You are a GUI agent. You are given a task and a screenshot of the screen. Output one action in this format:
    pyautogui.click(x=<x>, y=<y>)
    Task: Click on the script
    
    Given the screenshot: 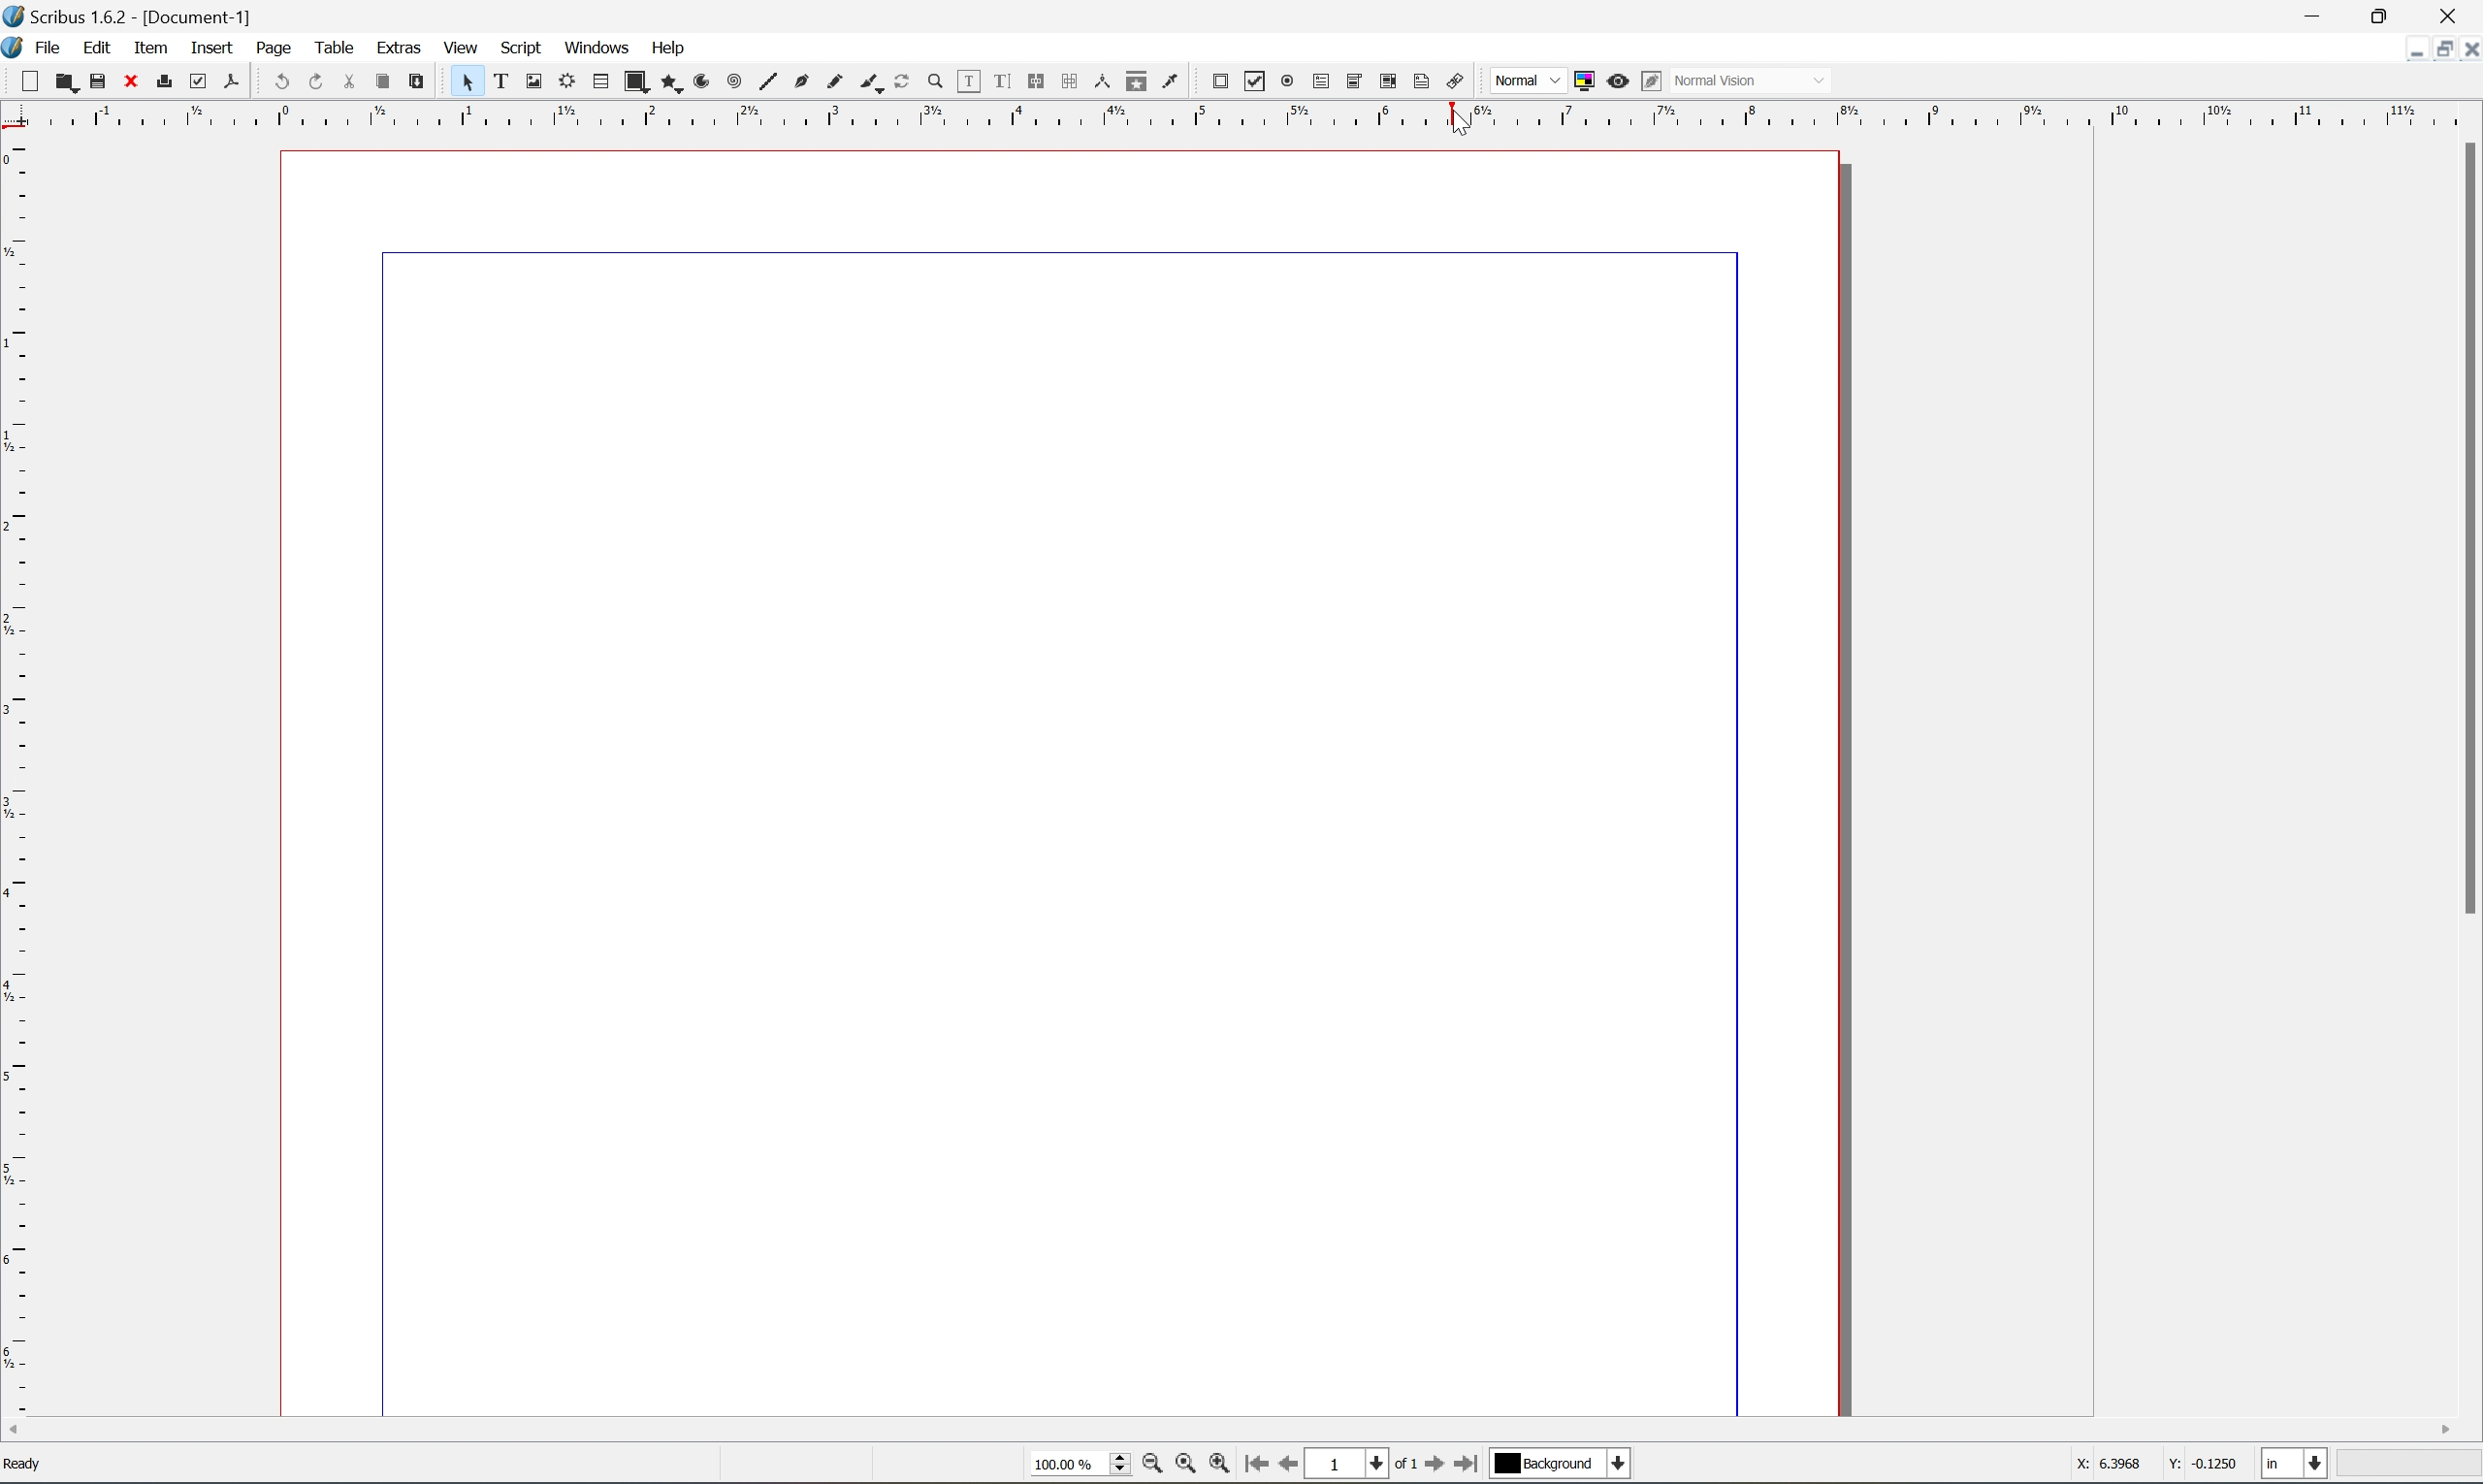 What is the action you would take?
    pyautogui.click(x=527, y=47)
    